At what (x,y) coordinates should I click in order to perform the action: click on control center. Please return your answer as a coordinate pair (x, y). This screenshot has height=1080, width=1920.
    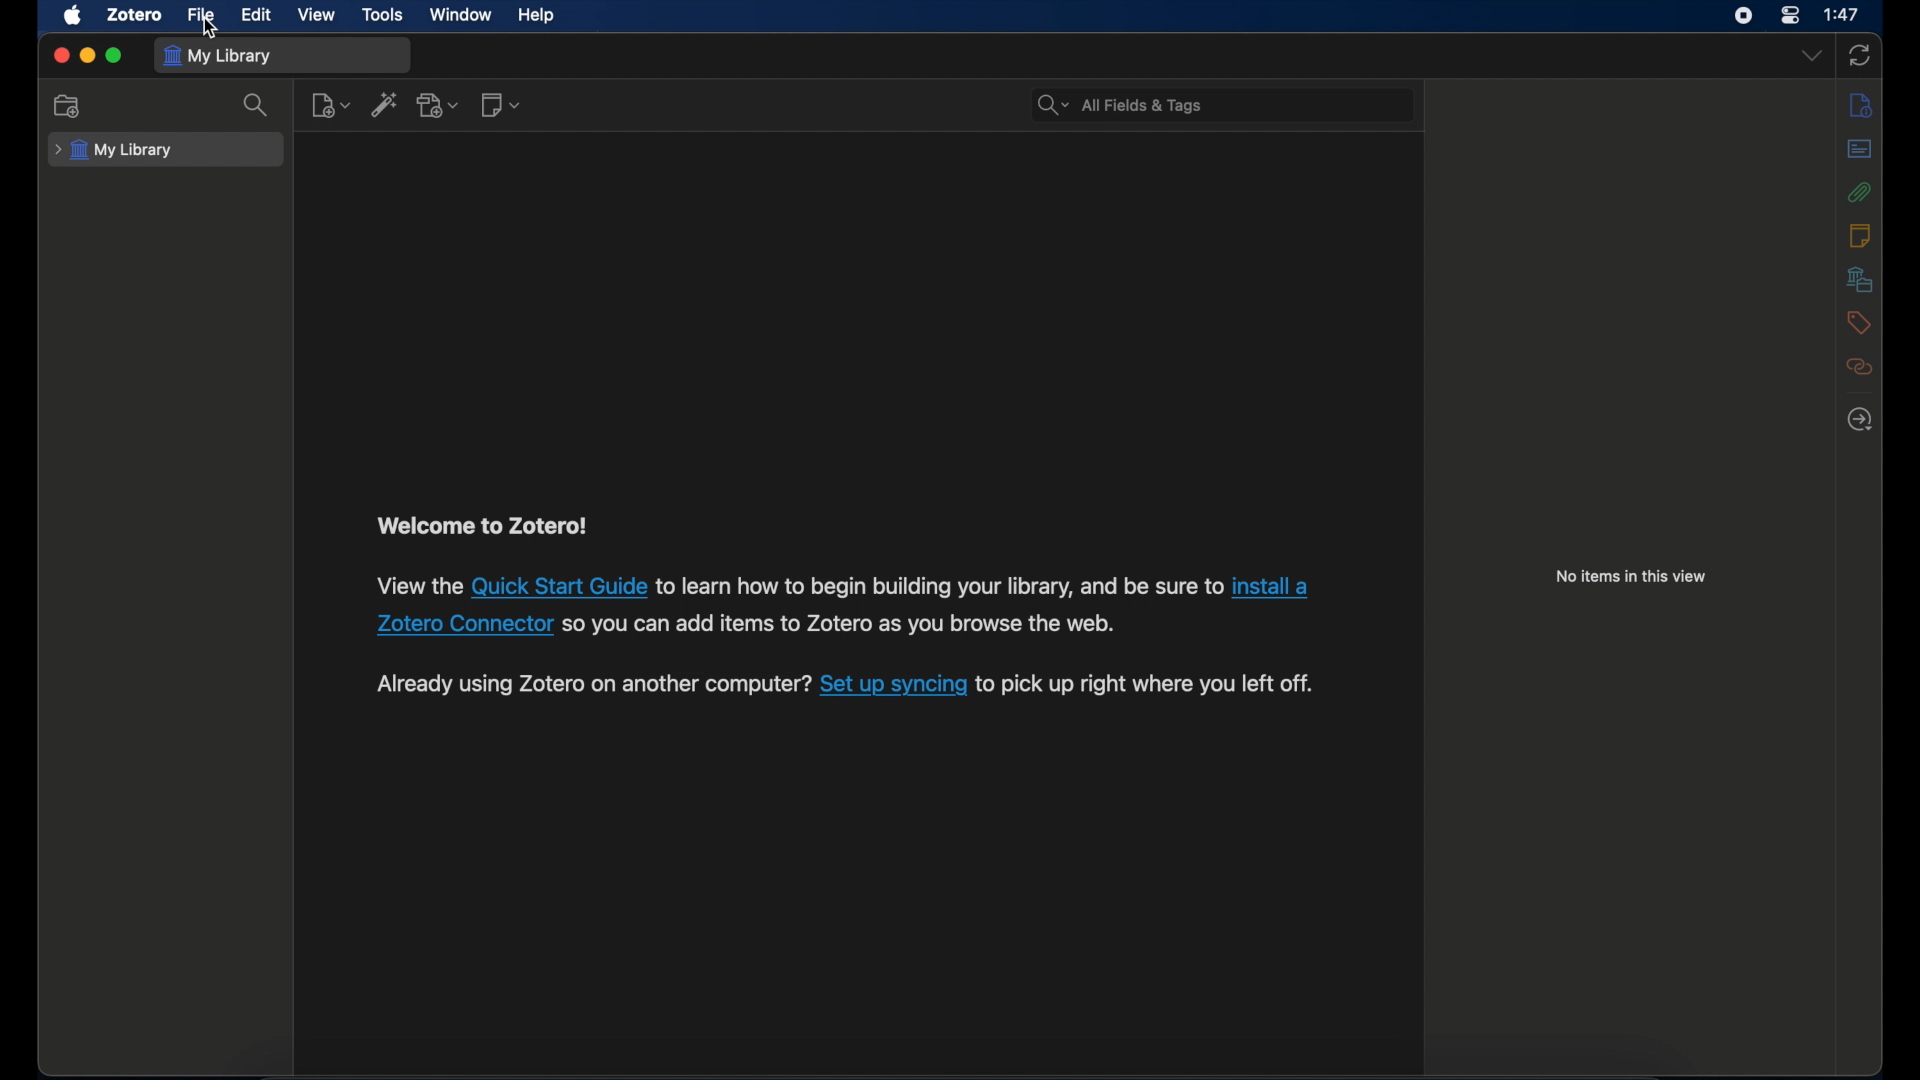
    Looking at the image, I should click on (1793, 15).